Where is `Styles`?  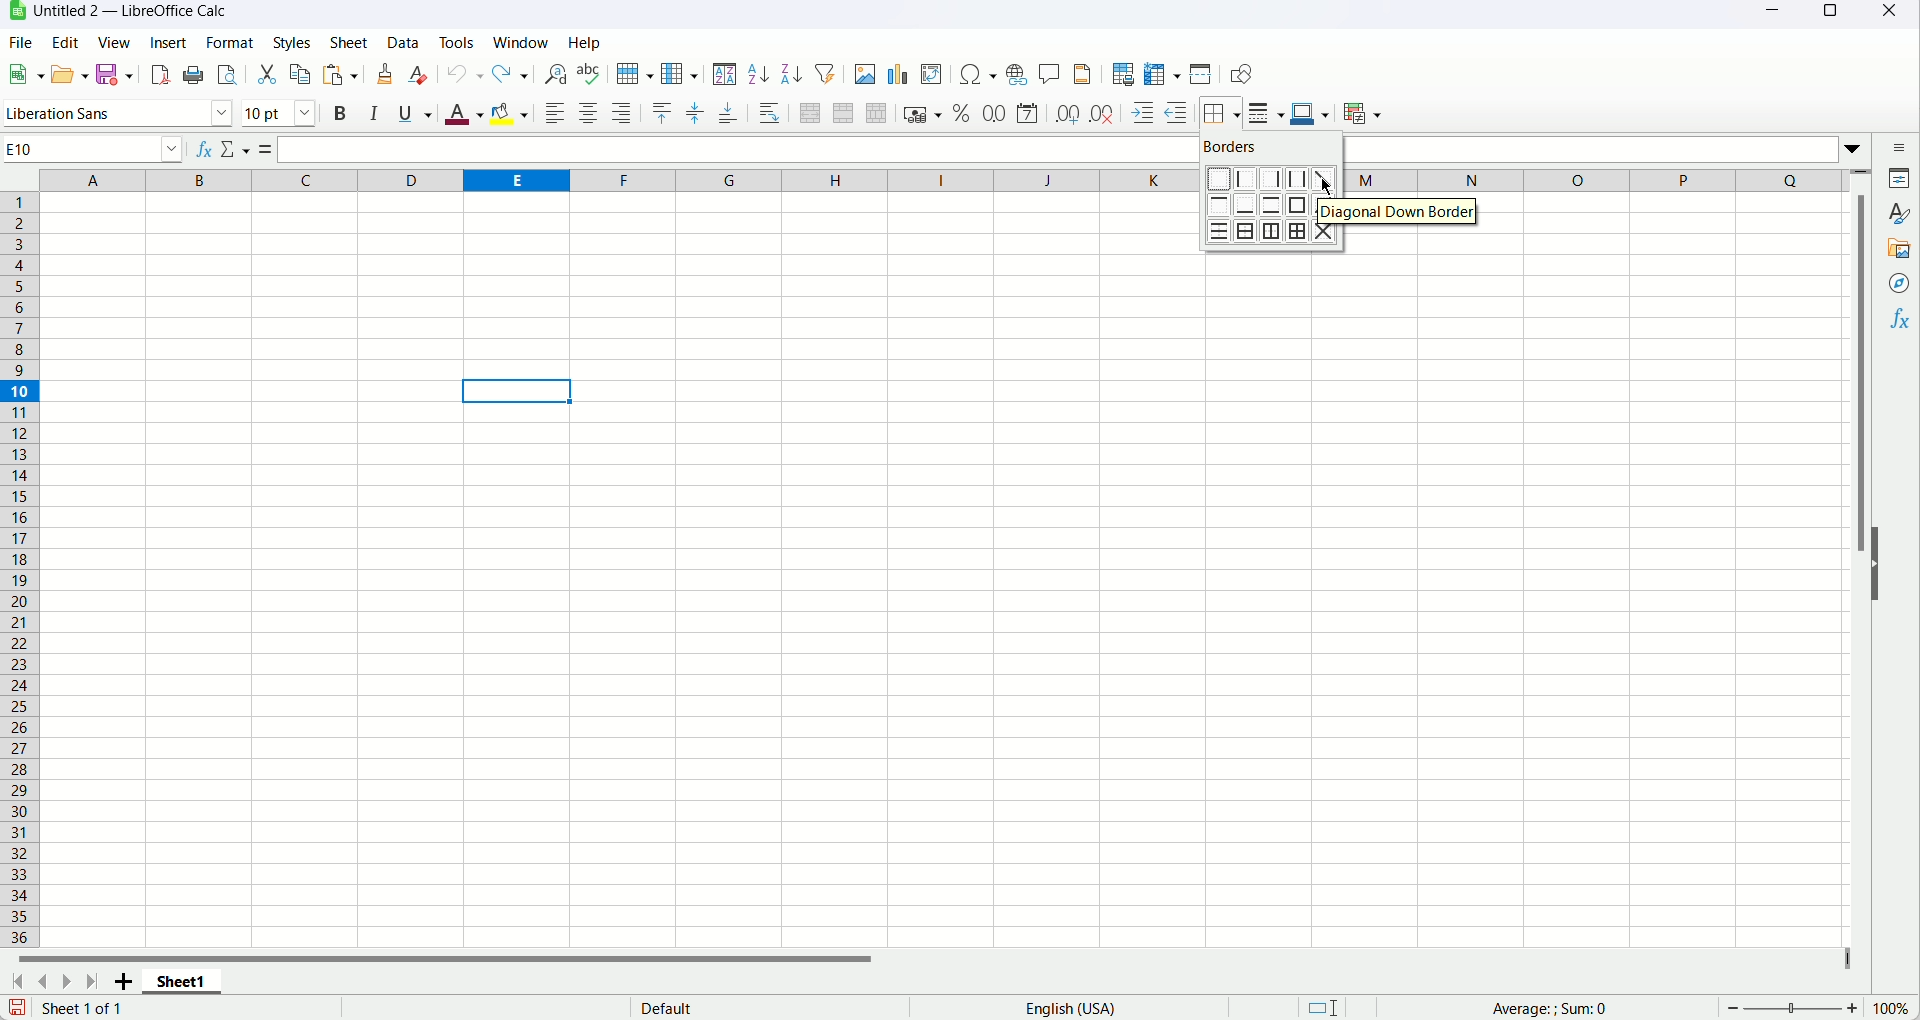 Styles is located at coordinates (297, 41).